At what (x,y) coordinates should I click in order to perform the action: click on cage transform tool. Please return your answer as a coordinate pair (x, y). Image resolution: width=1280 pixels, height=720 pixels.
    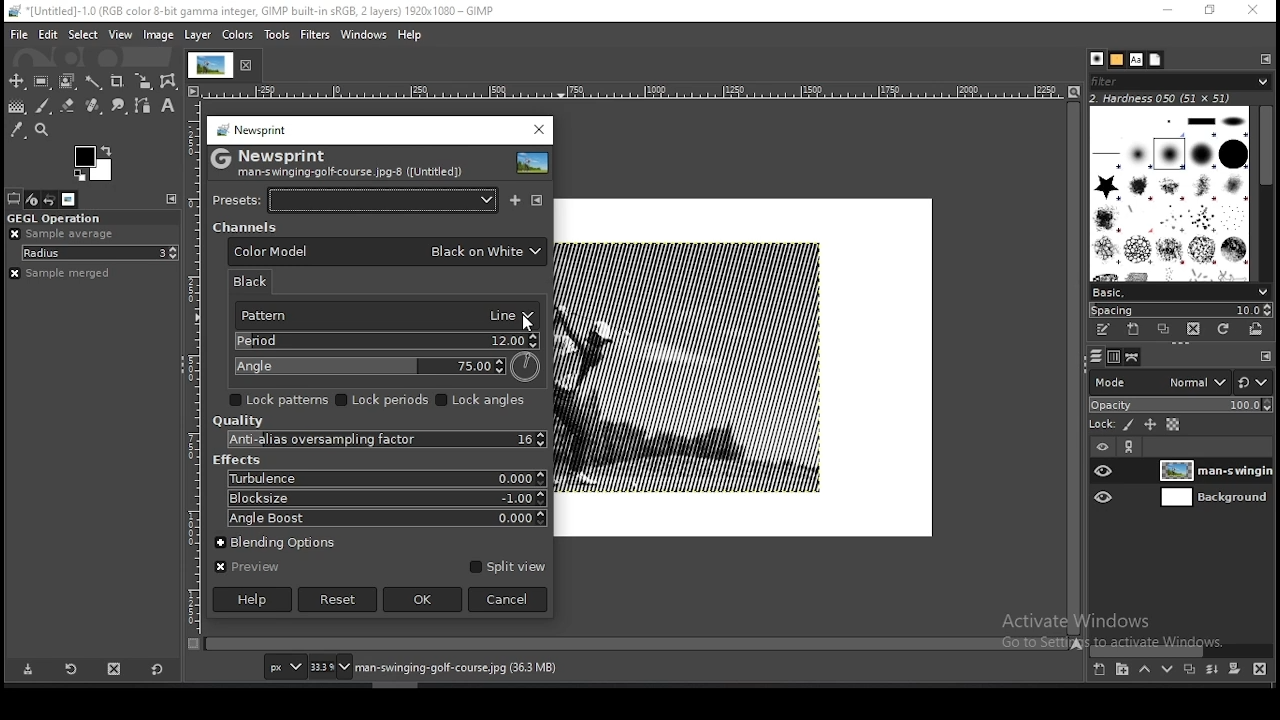
    Looking at the image, I should click on (170, 82).